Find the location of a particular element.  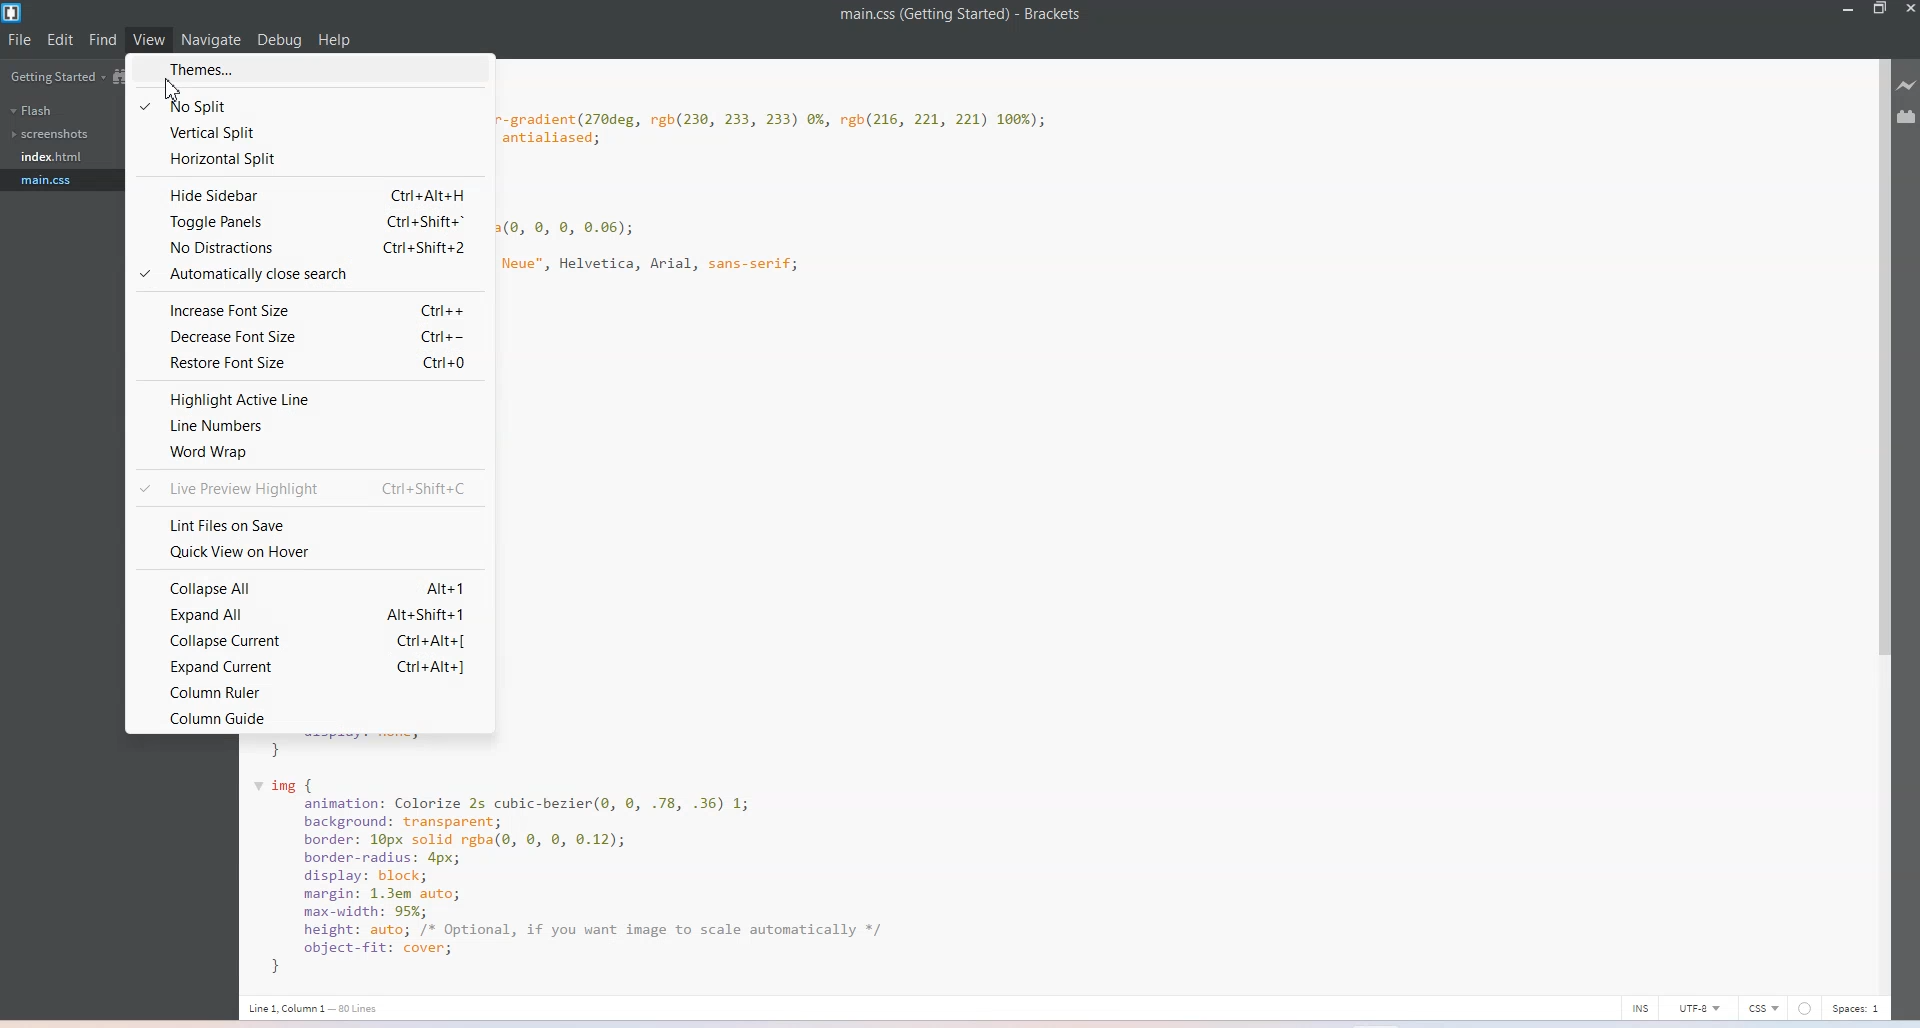

Expand current is located at coordinates (311, 665).